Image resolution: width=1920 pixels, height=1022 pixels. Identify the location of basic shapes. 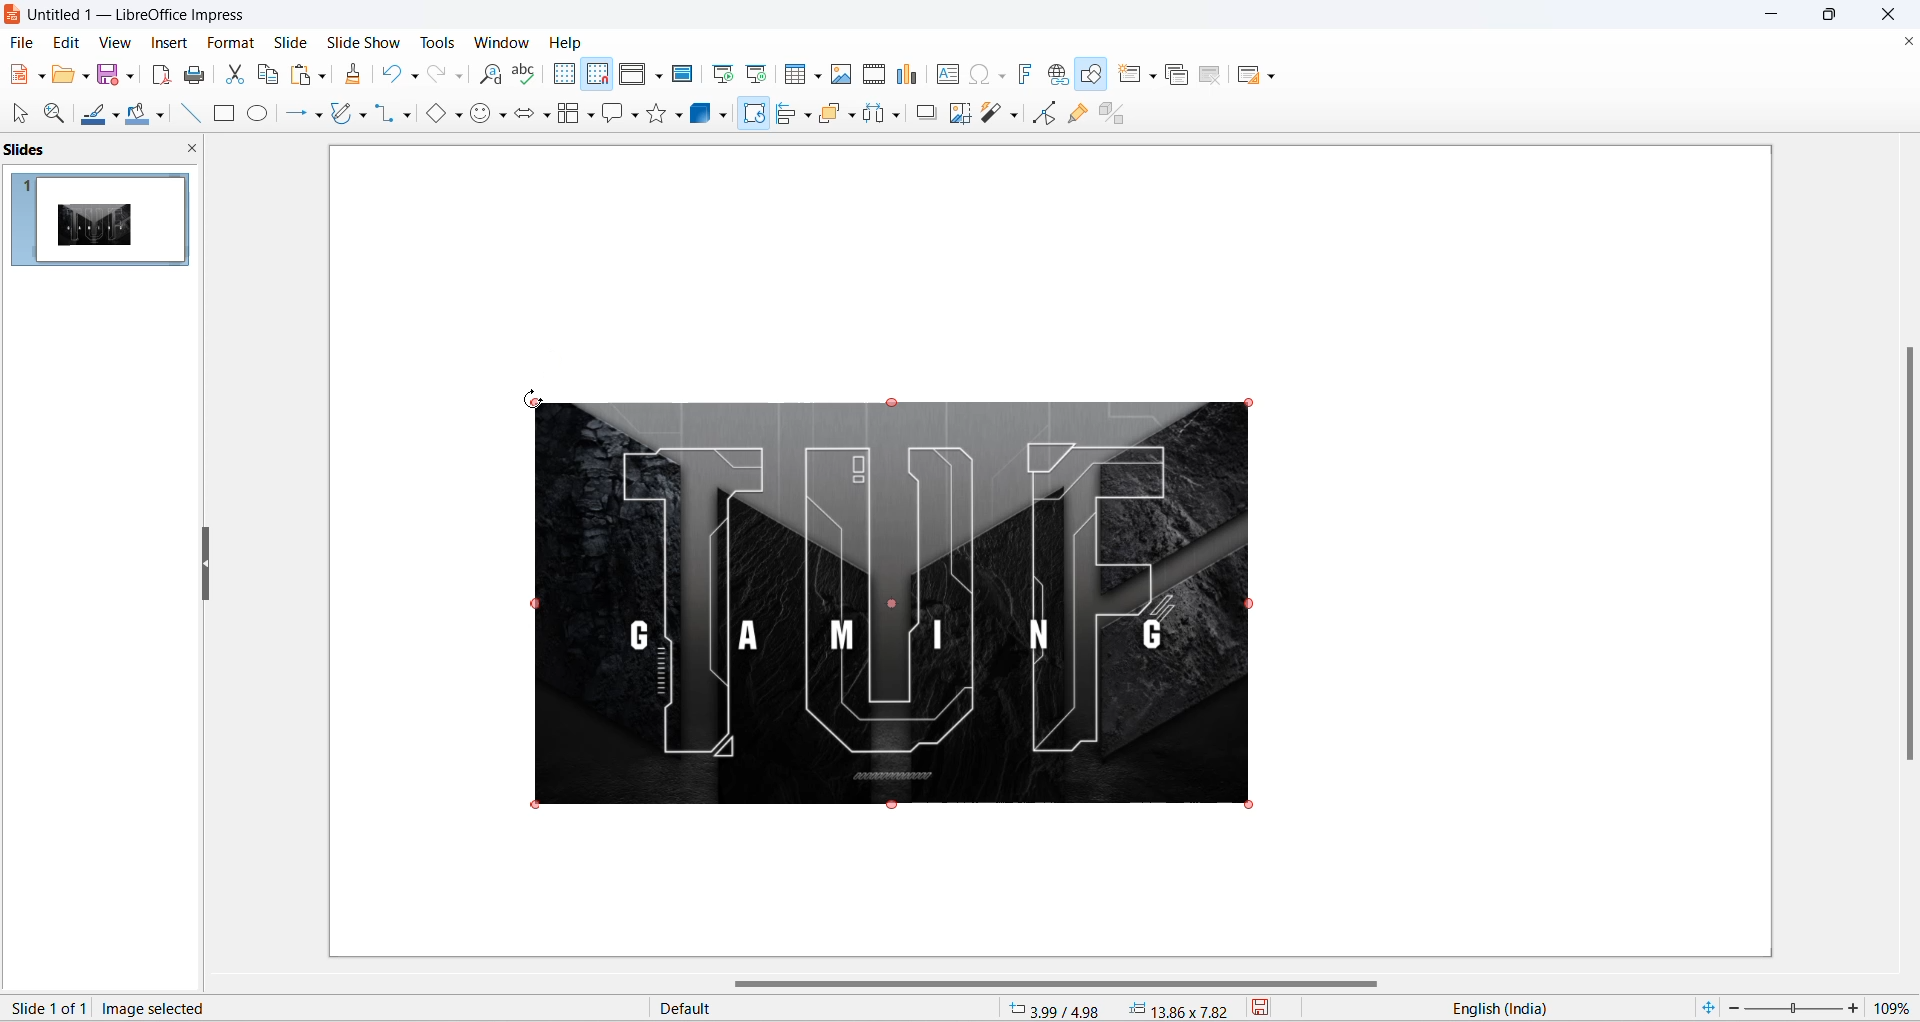
(431, 115).